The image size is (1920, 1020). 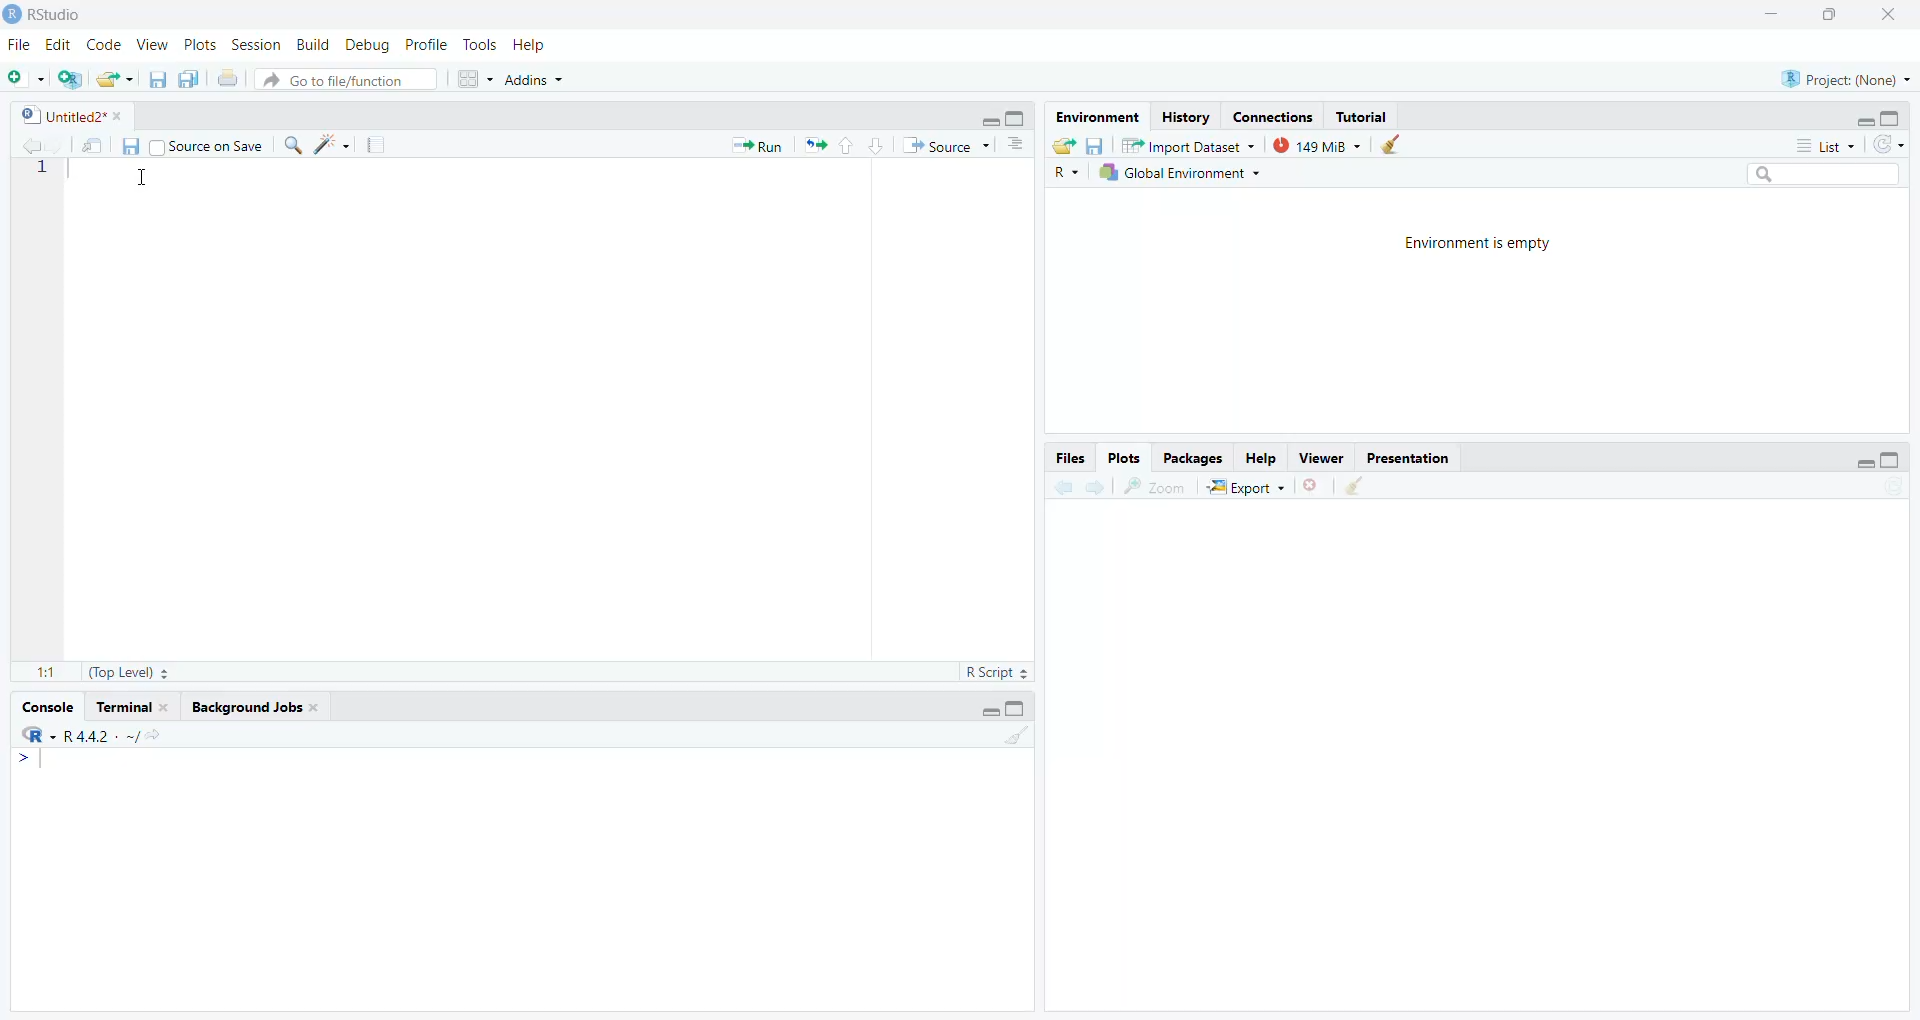 What do you see at coordinates (226, 78) in the screenshot?
I see `Print the current file` at bounding box center [226, 78].